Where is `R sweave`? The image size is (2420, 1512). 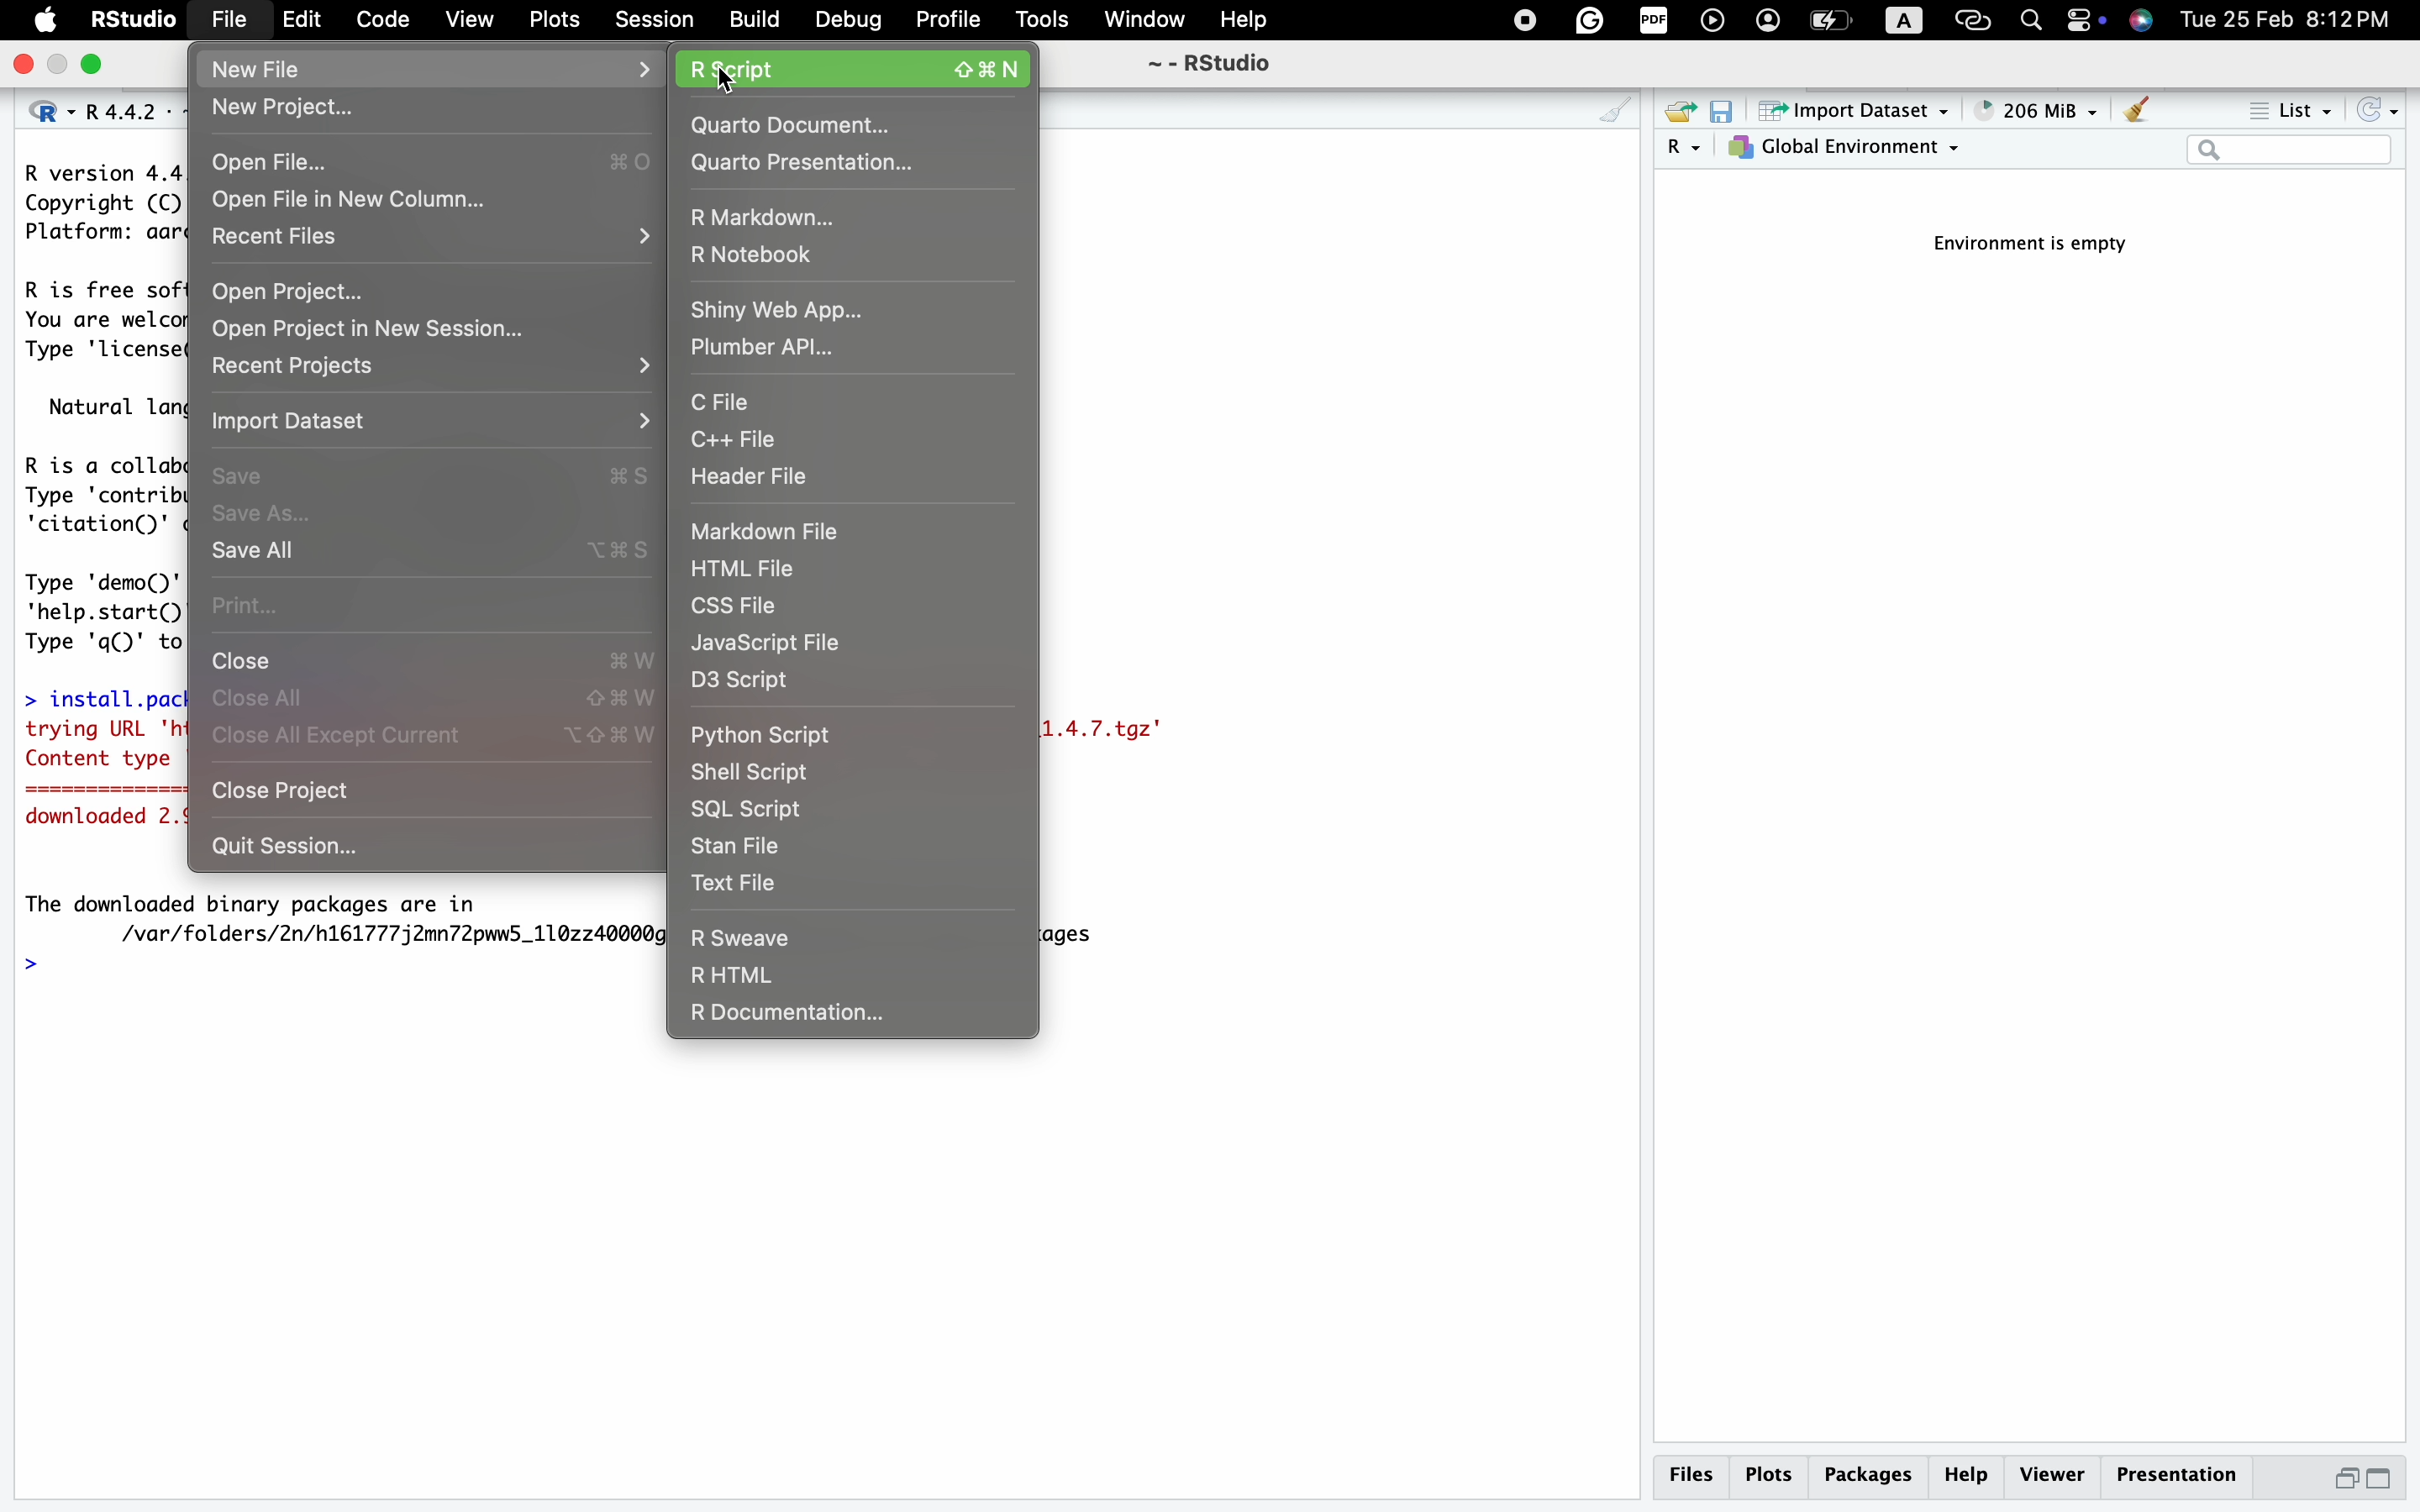 R sweave is located at coordinates (802, 934).